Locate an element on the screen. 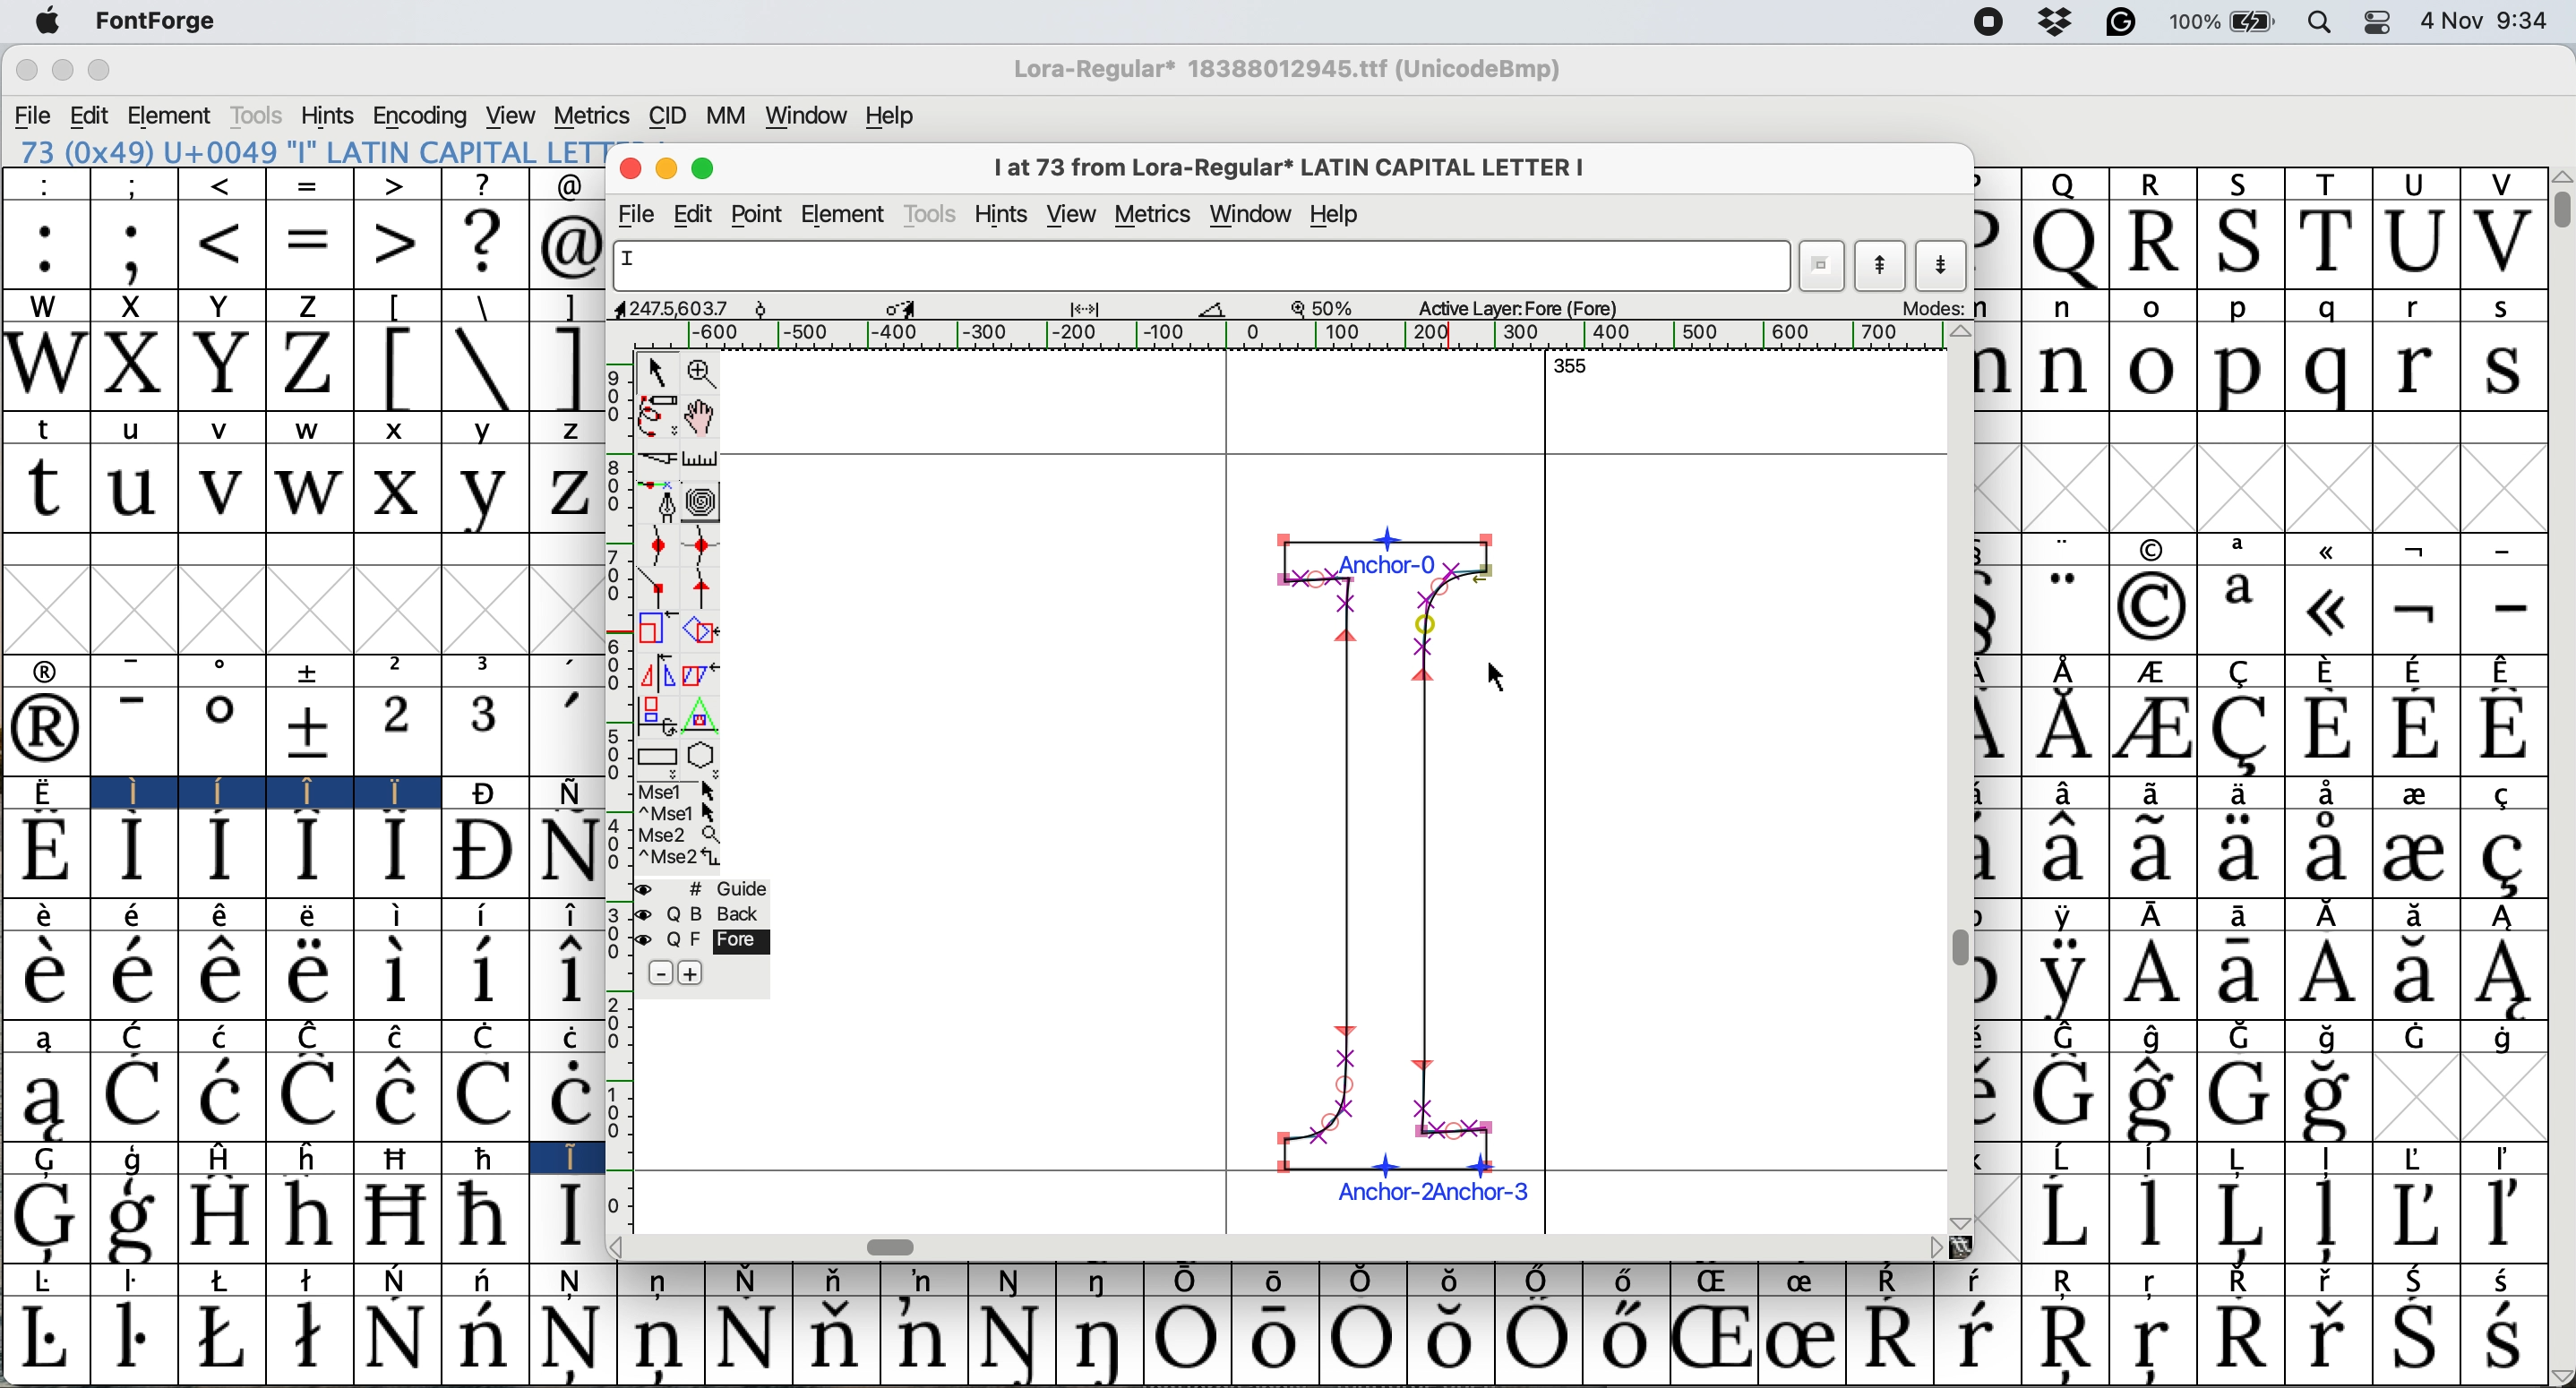 This screenshot has width=2576, height=1388. add a curve point is located at coordinates (657, 548).